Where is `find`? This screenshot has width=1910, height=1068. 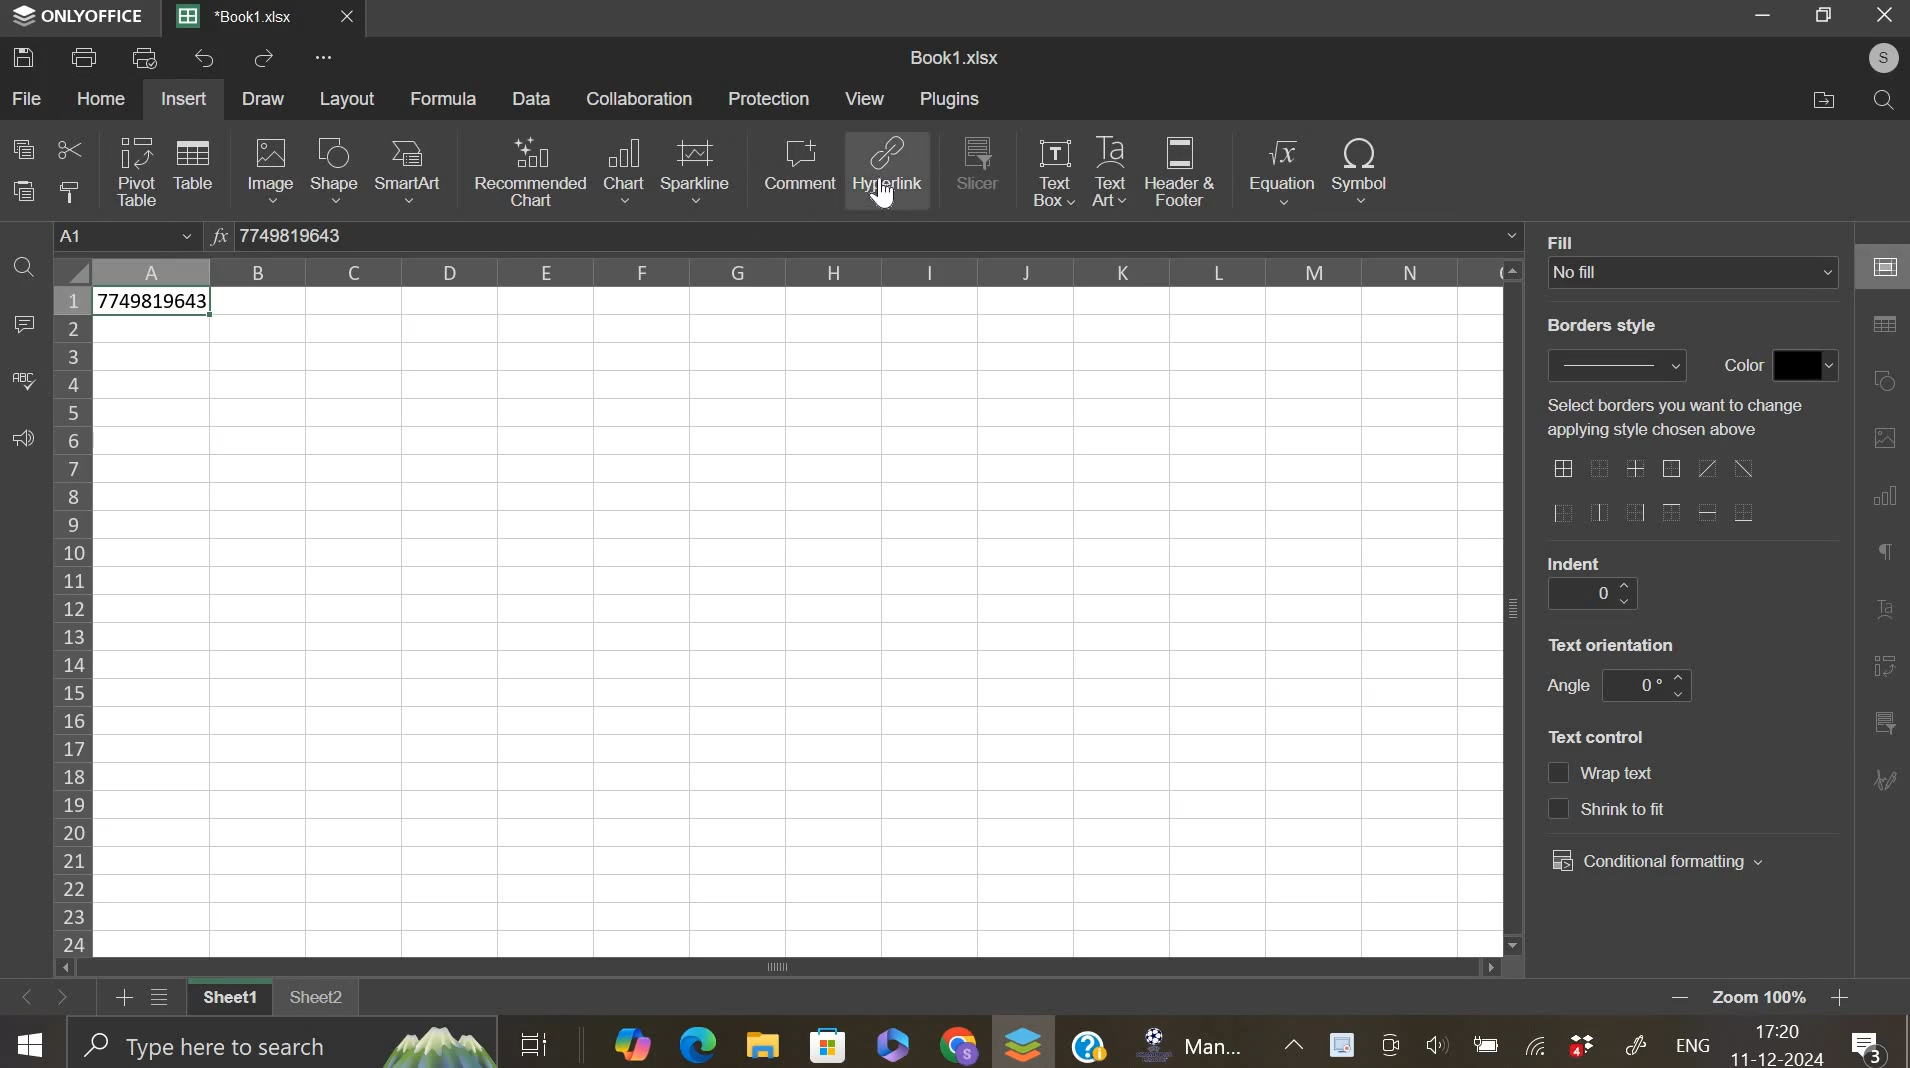
find is located at coordinates (23, 270).